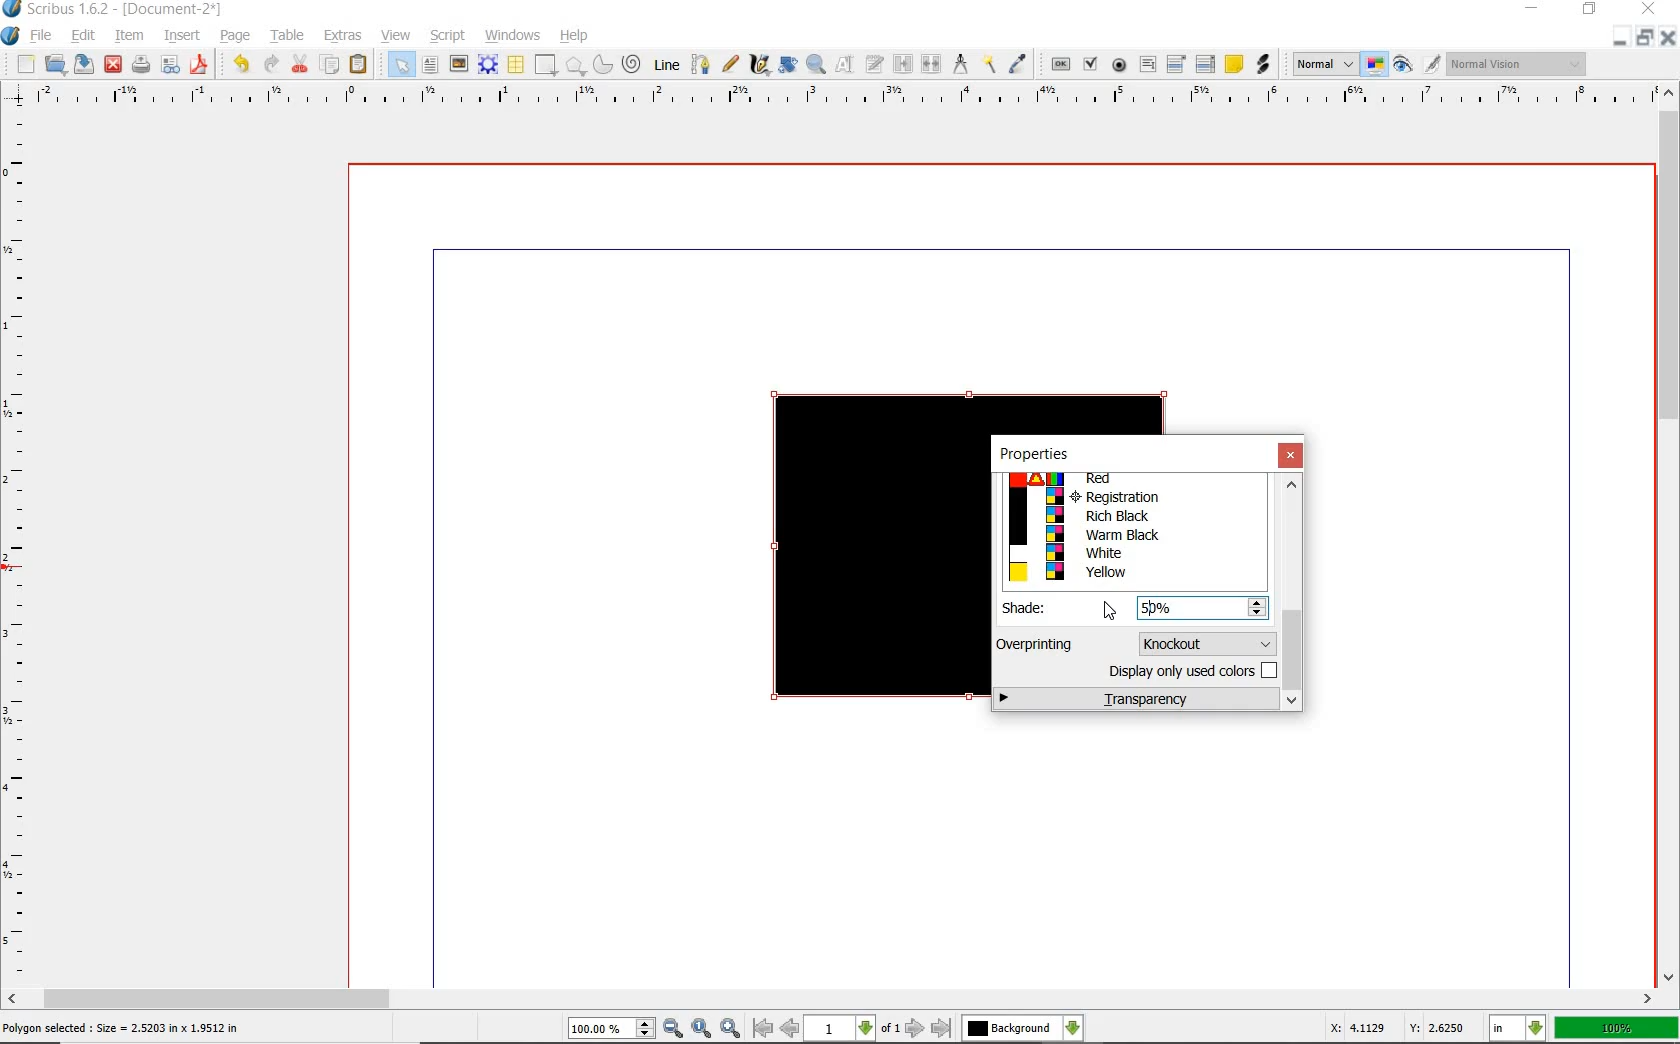 The image size is (1680, 1044). What do you see at coordinates (236, 38) in the screenshot?
I see `page` at bounding box center [236, 38].